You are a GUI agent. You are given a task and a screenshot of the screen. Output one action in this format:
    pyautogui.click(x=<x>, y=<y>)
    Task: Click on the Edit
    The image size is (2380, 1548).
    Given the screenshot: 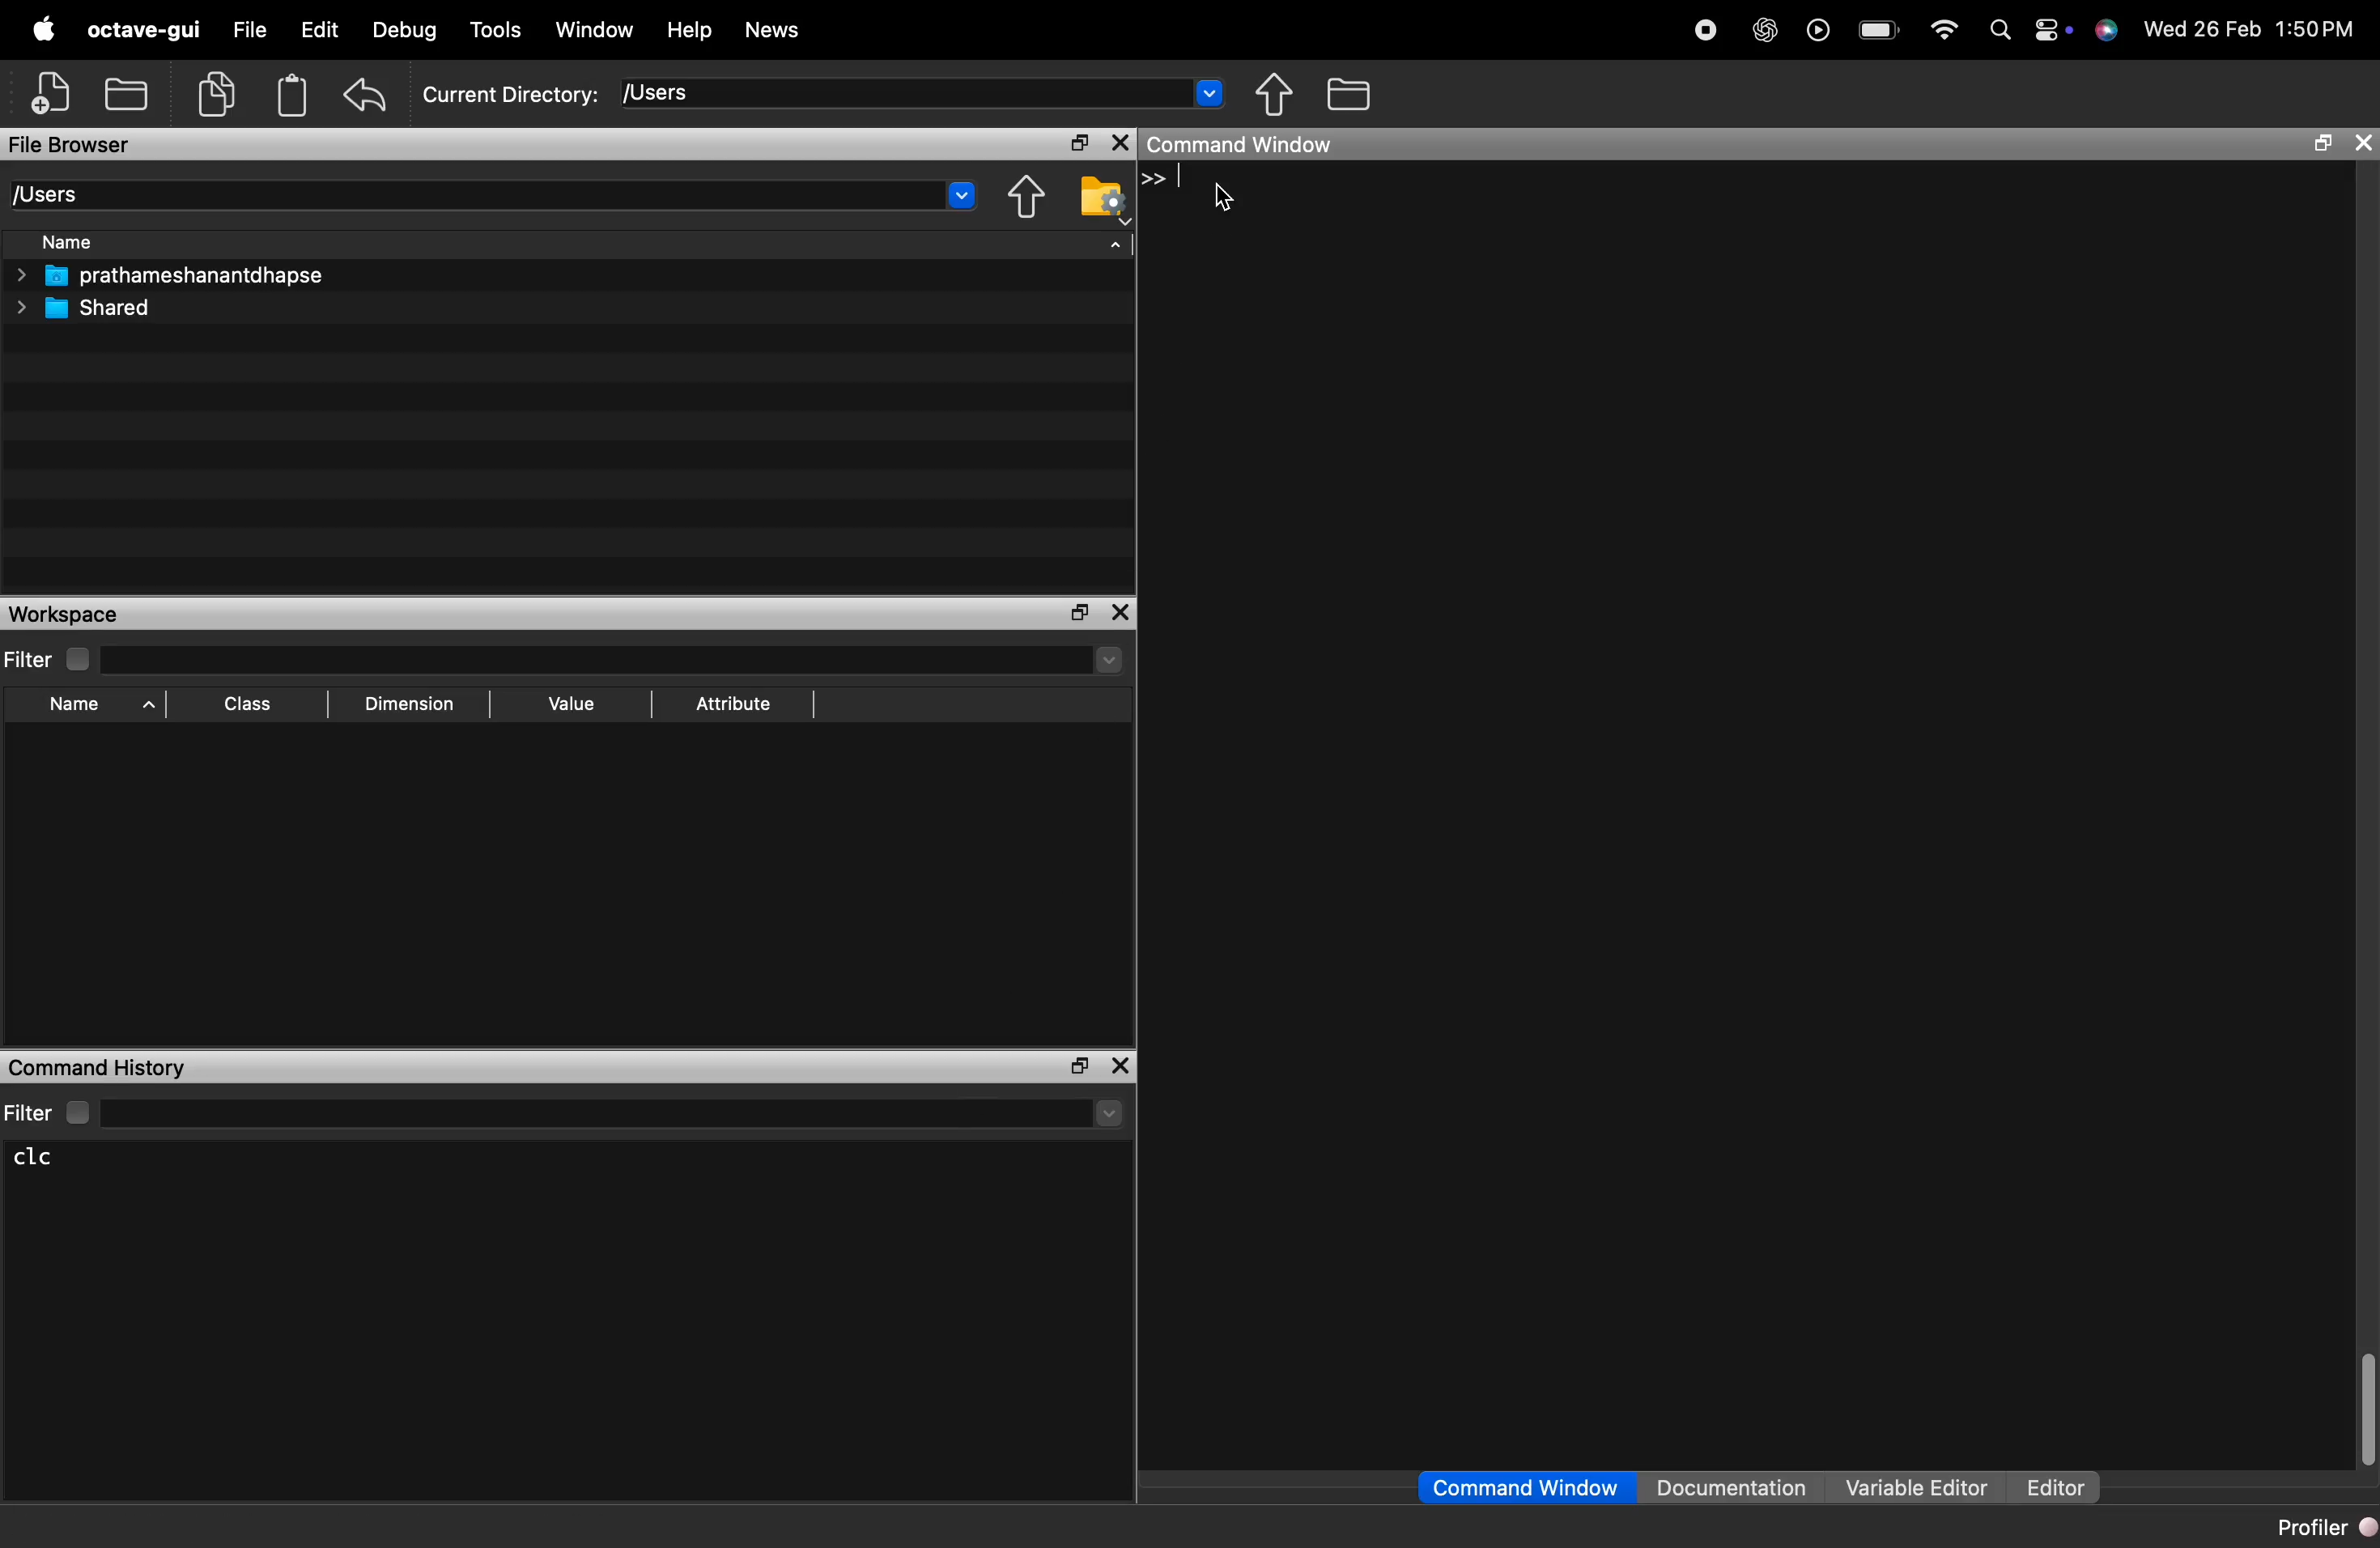 What is the action you would take?
    pyautogui.click(x=319, y=29)
    